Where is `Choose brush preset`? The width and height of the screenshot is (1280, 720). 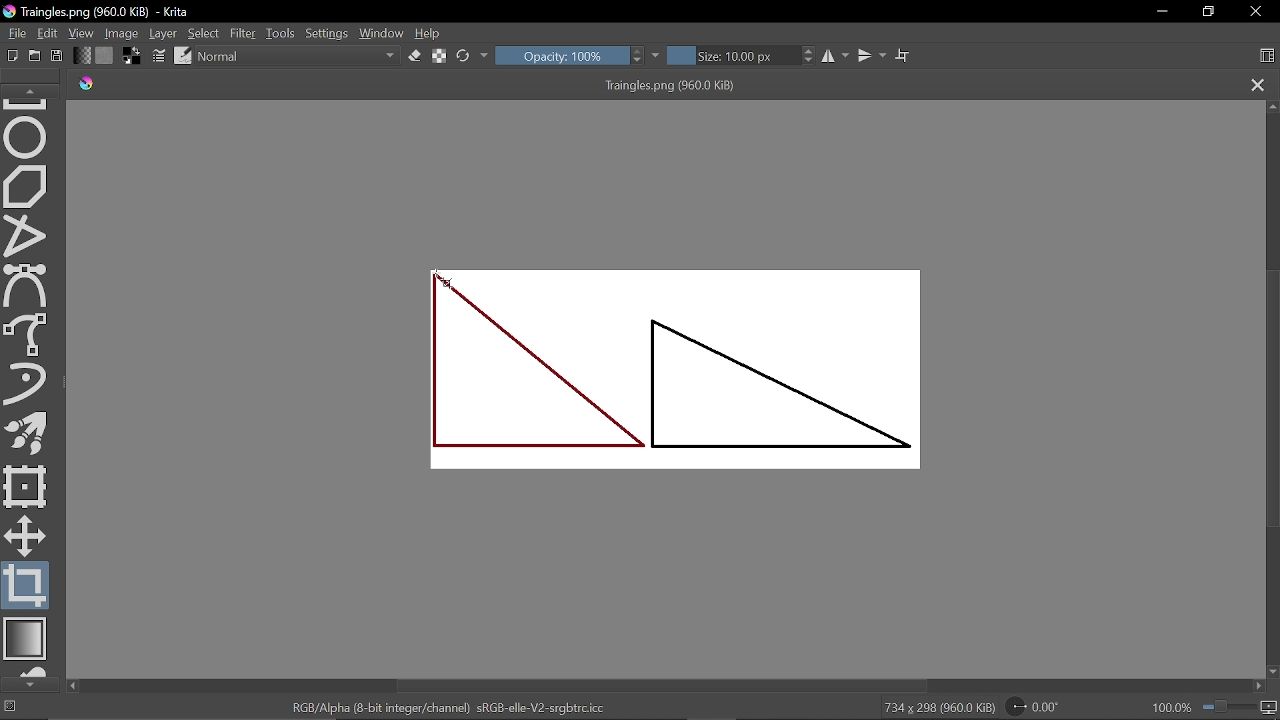 Choose brush preset is located at coordinates (182, 56).